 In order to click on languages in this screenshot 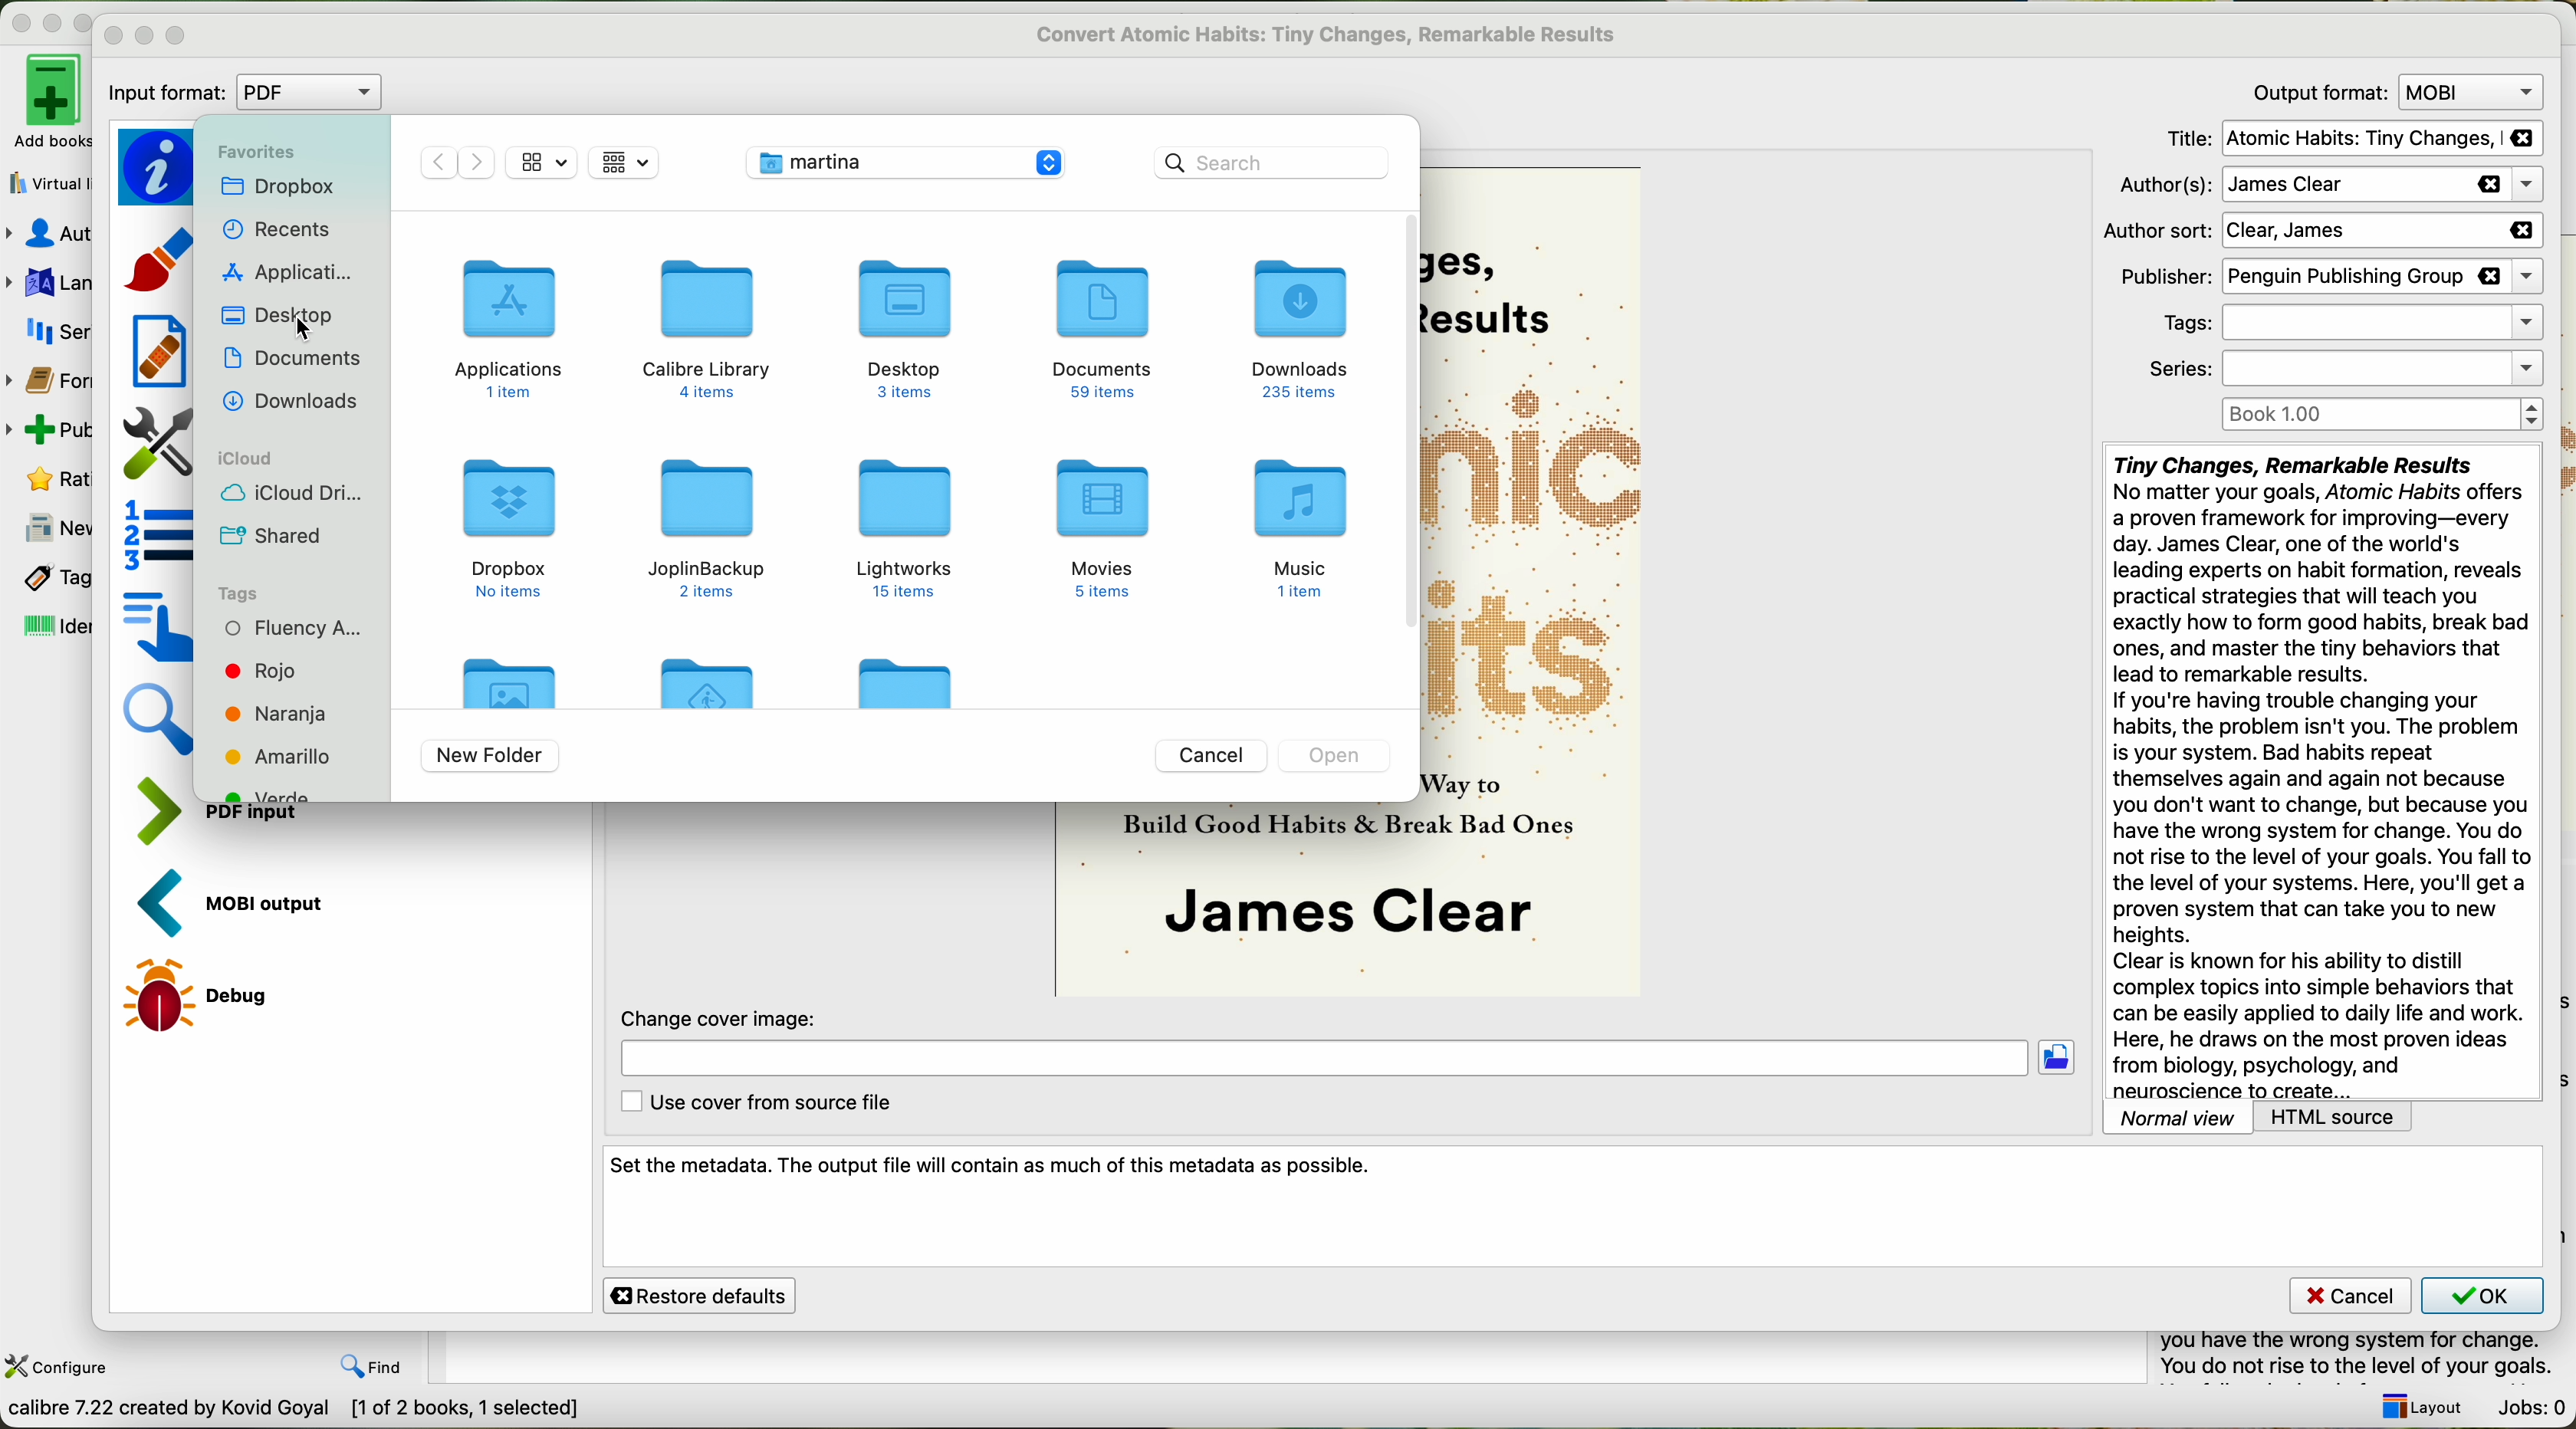, I will do `click(45, 285)`.